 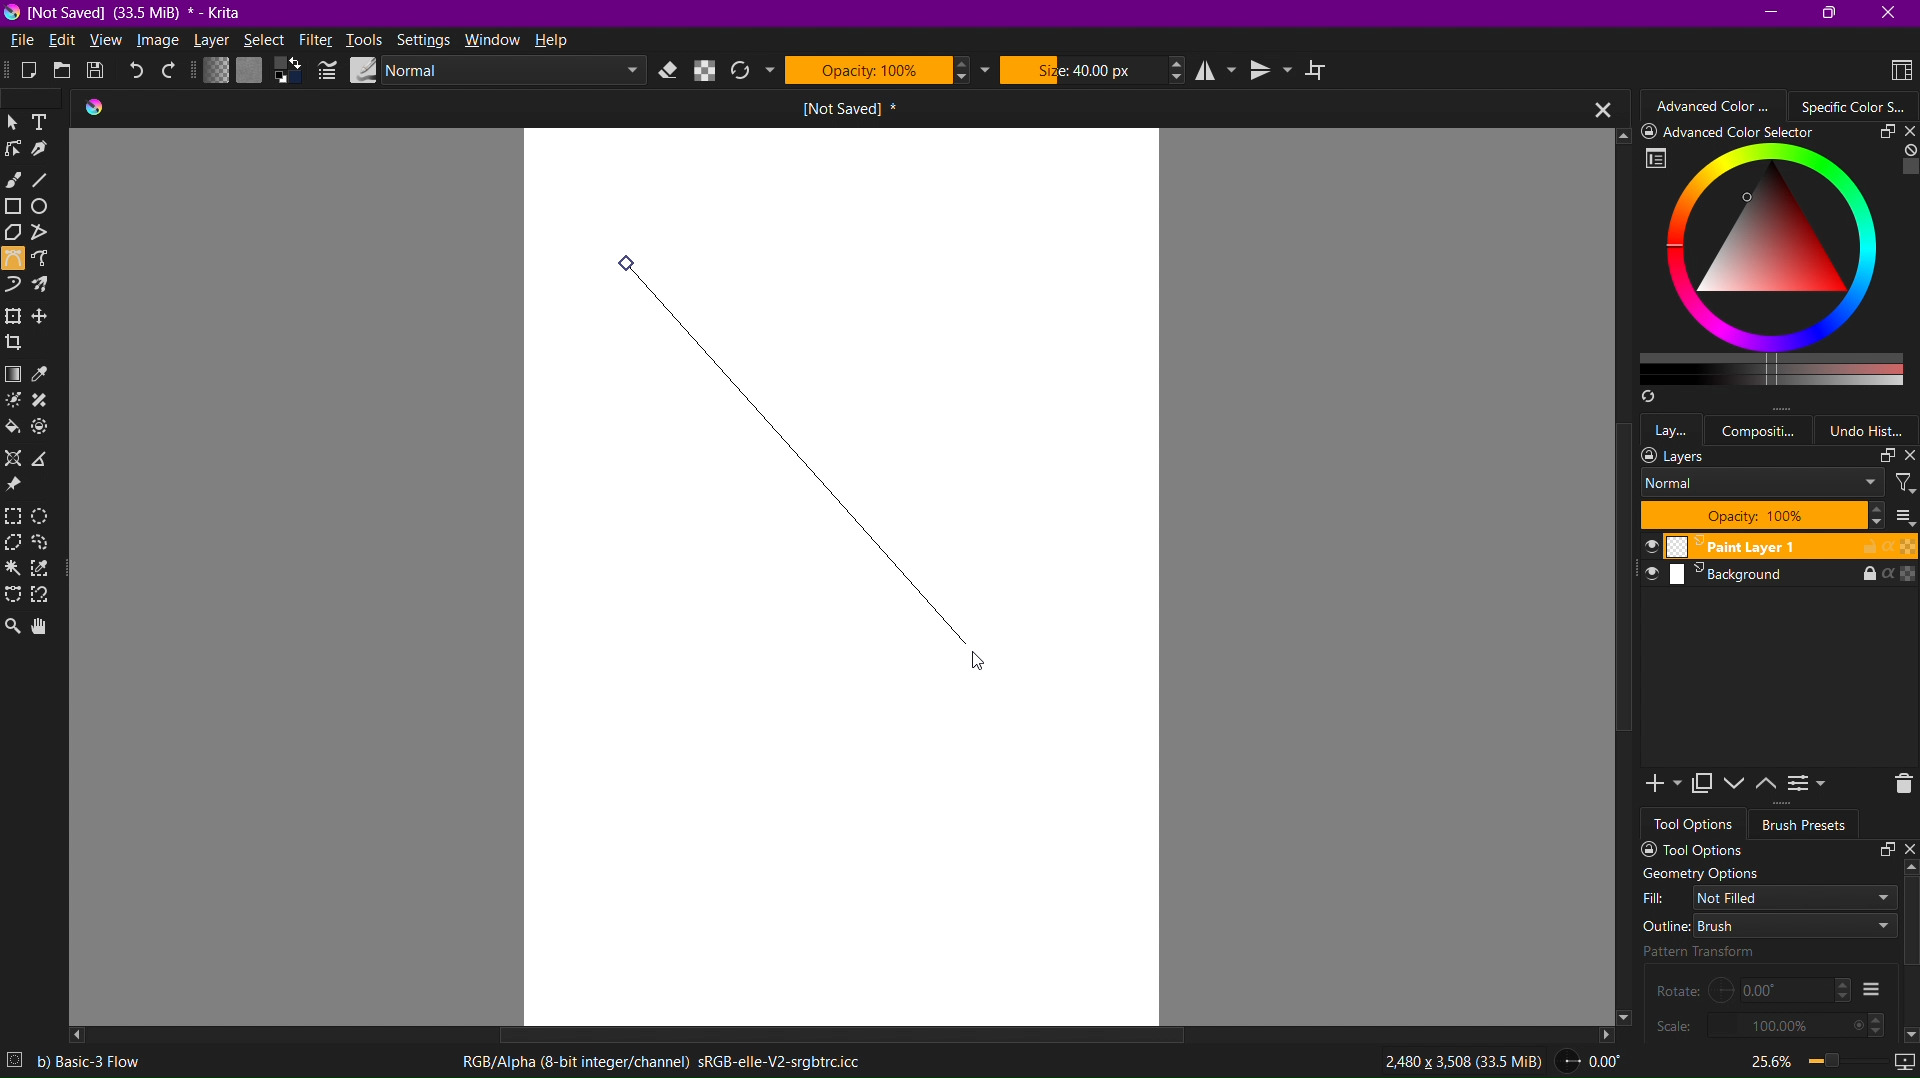 What do you see at coordinates (558, 42) in the screenshot?
I see `Help` at bounding box center [558, 42].